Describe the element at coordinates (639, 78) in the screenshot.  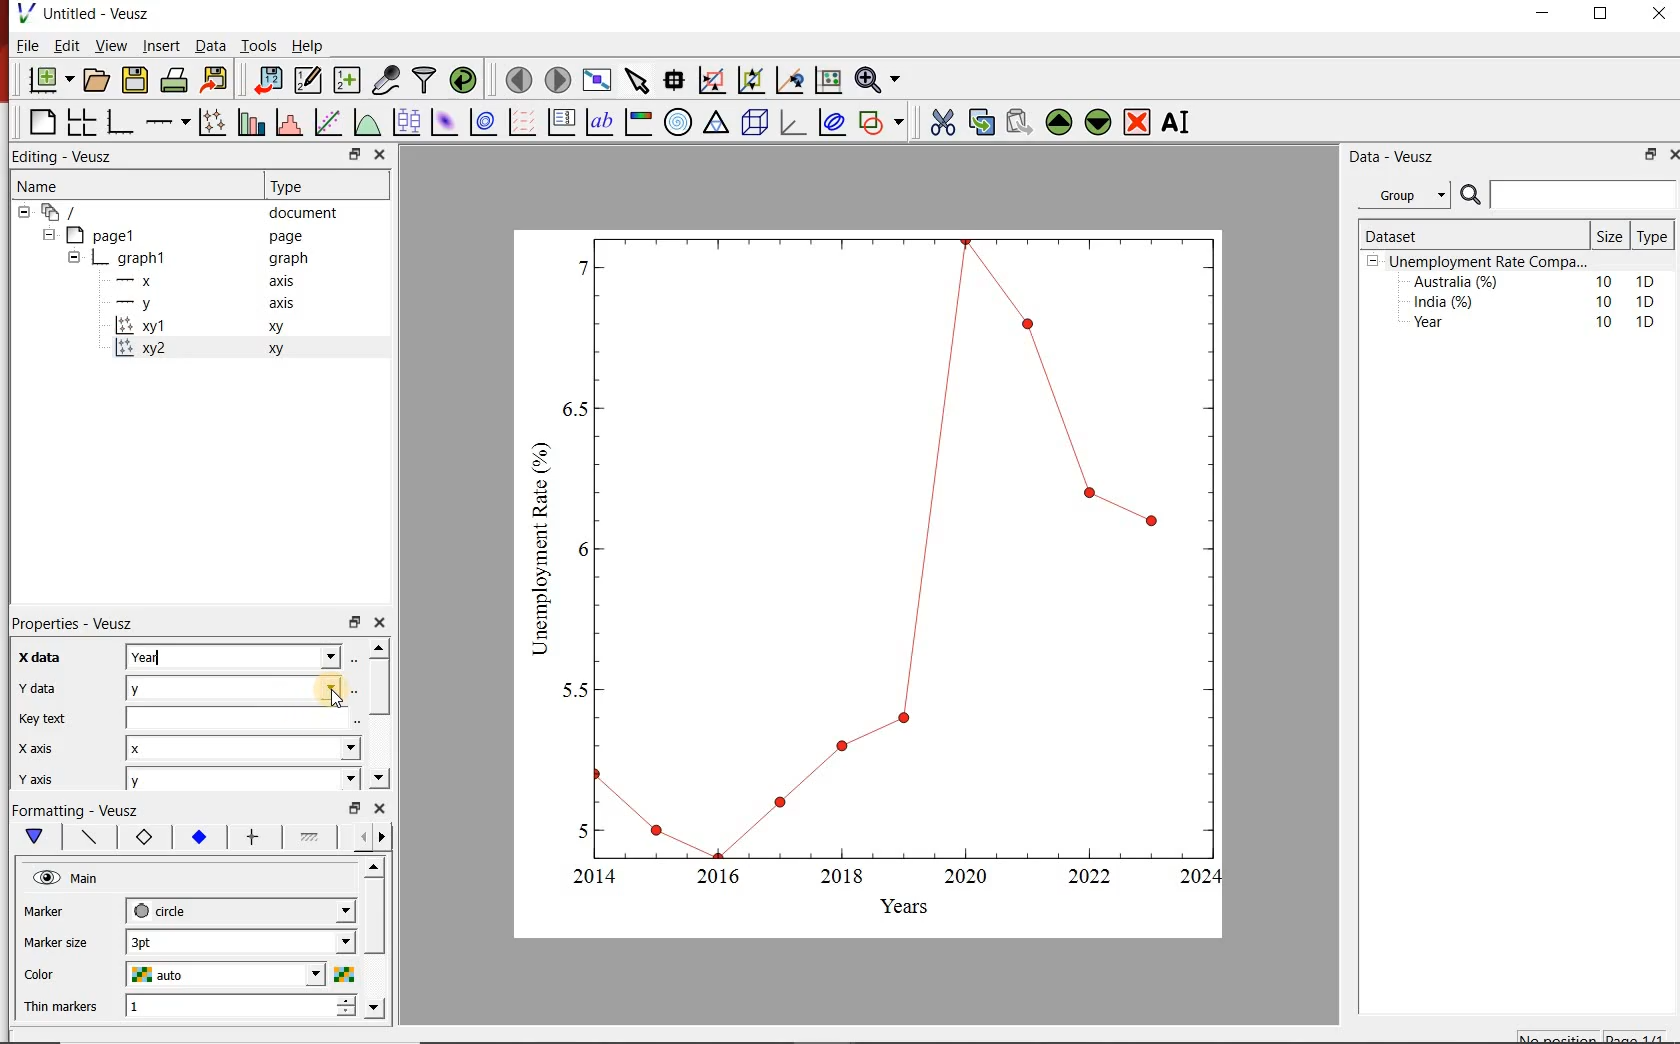
I see `select the items` at that location.